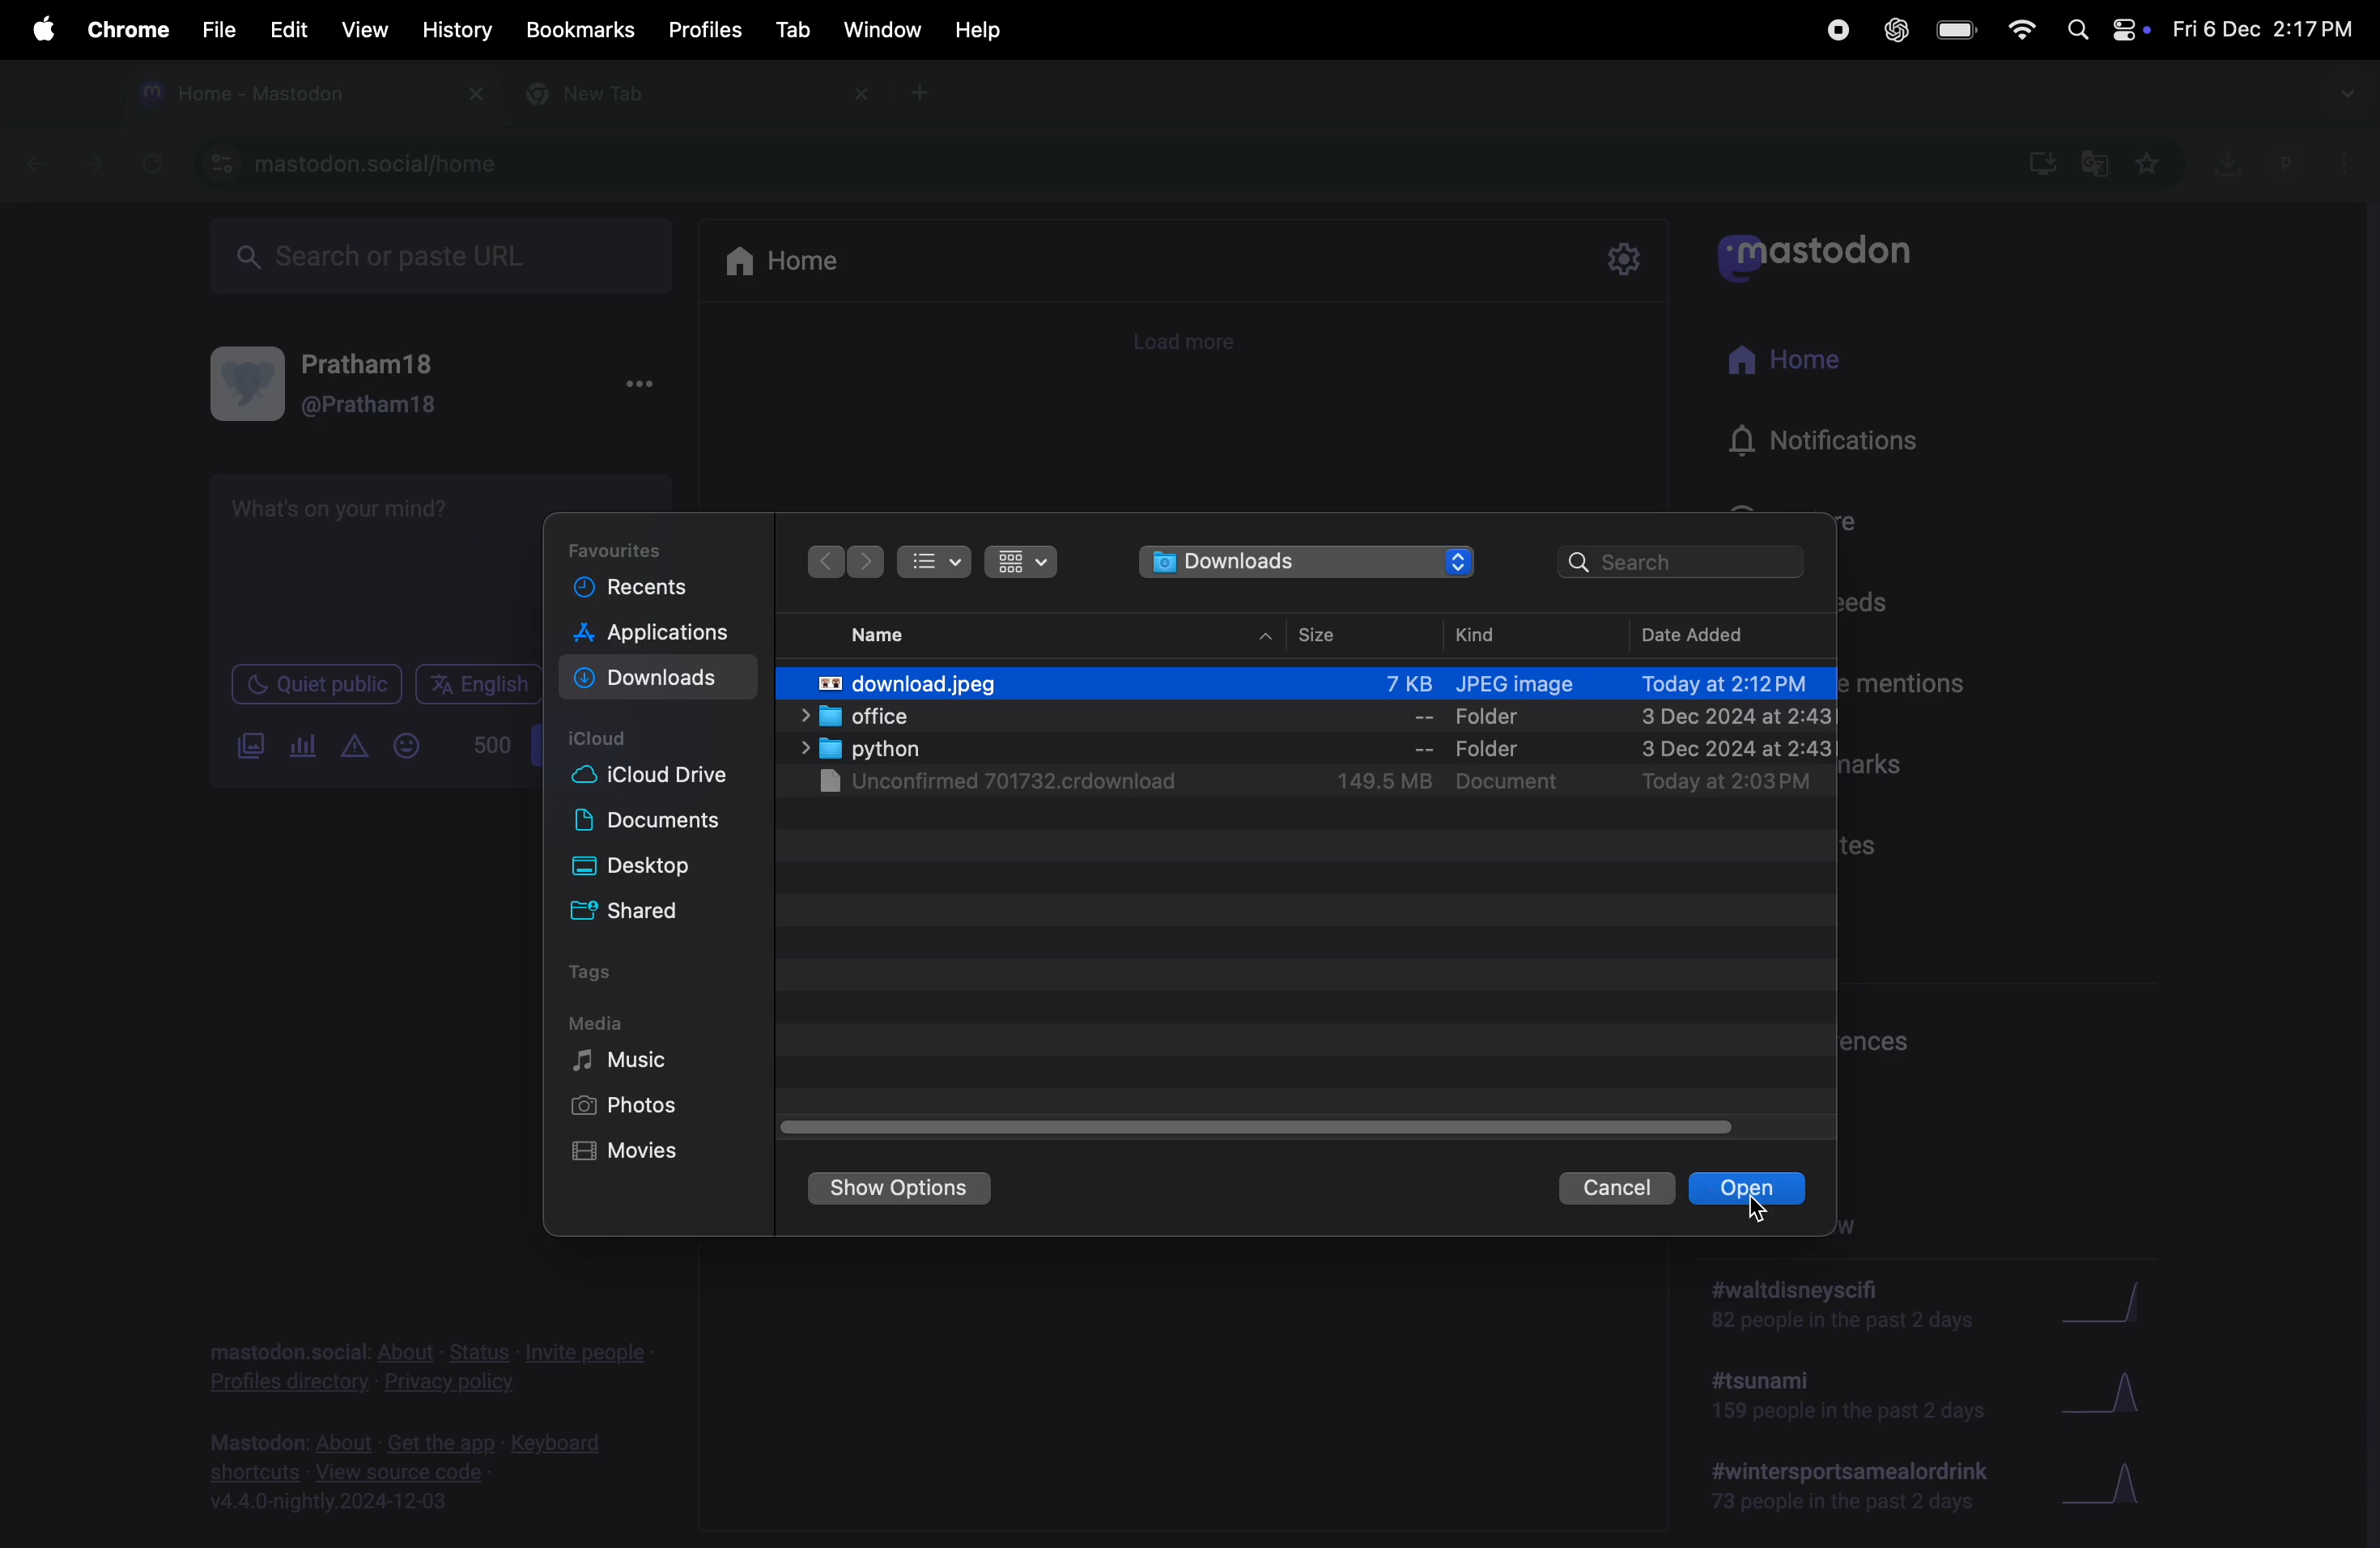 The width and height of the screenshot is (2380, 1548). What do you see at coordinates (1308, 563) in the screenshot?
I see `downloads` at bounding box center [1308, 563].